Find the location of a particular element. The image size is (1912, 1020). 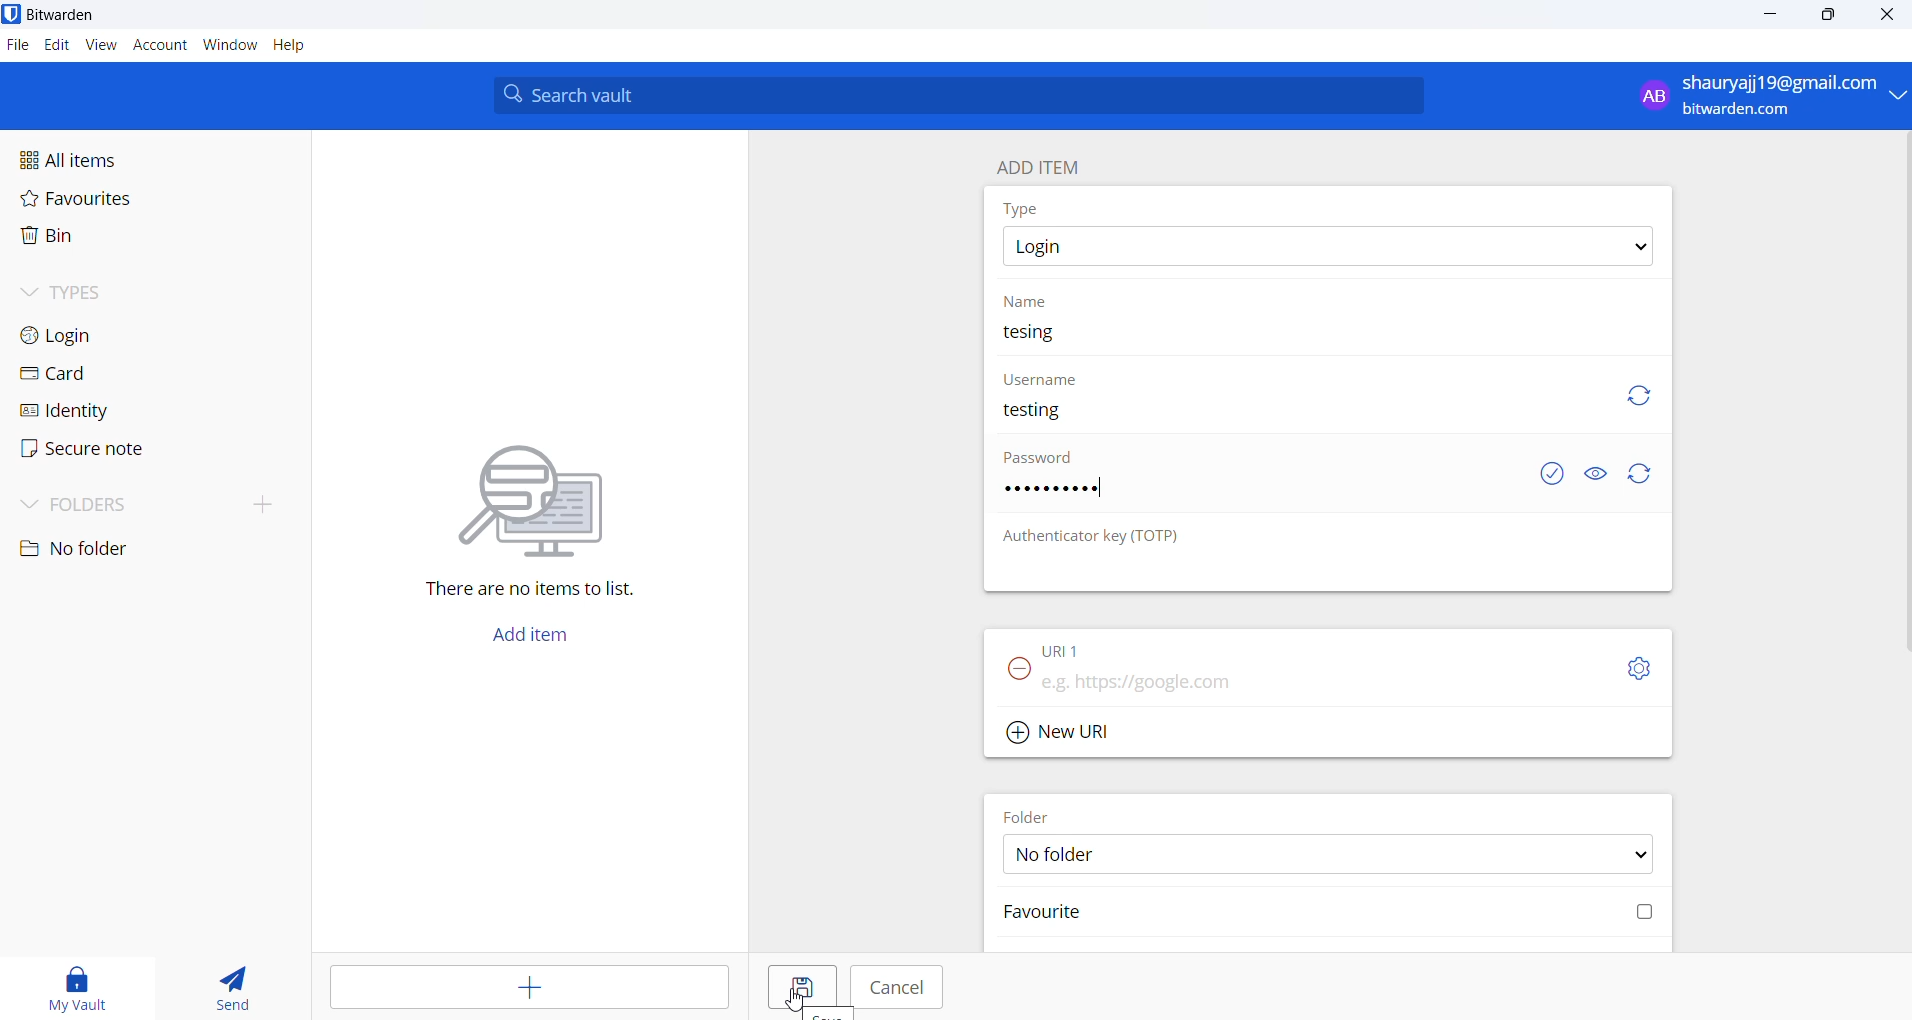

add folder is located at coordinates (254, 503).